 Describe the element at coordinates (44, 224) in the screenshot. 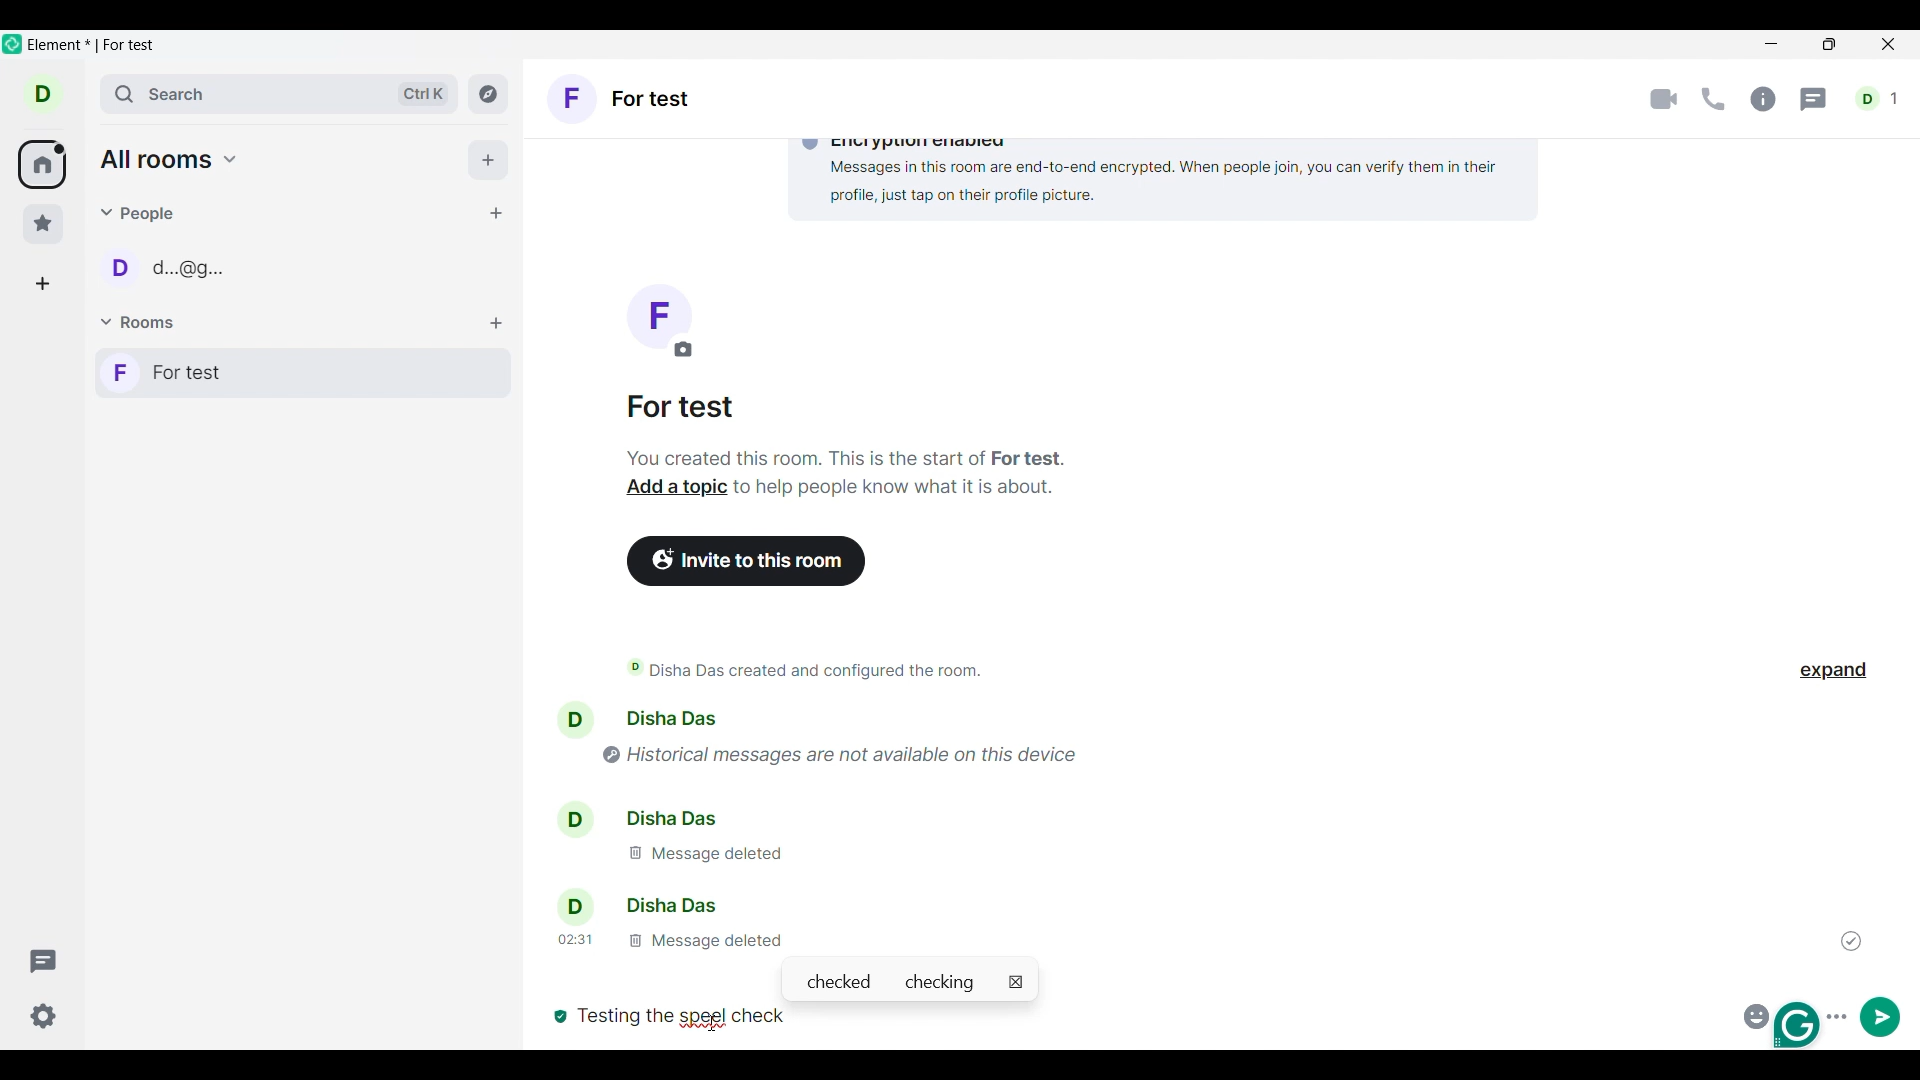

I see `Favorites` at that location.